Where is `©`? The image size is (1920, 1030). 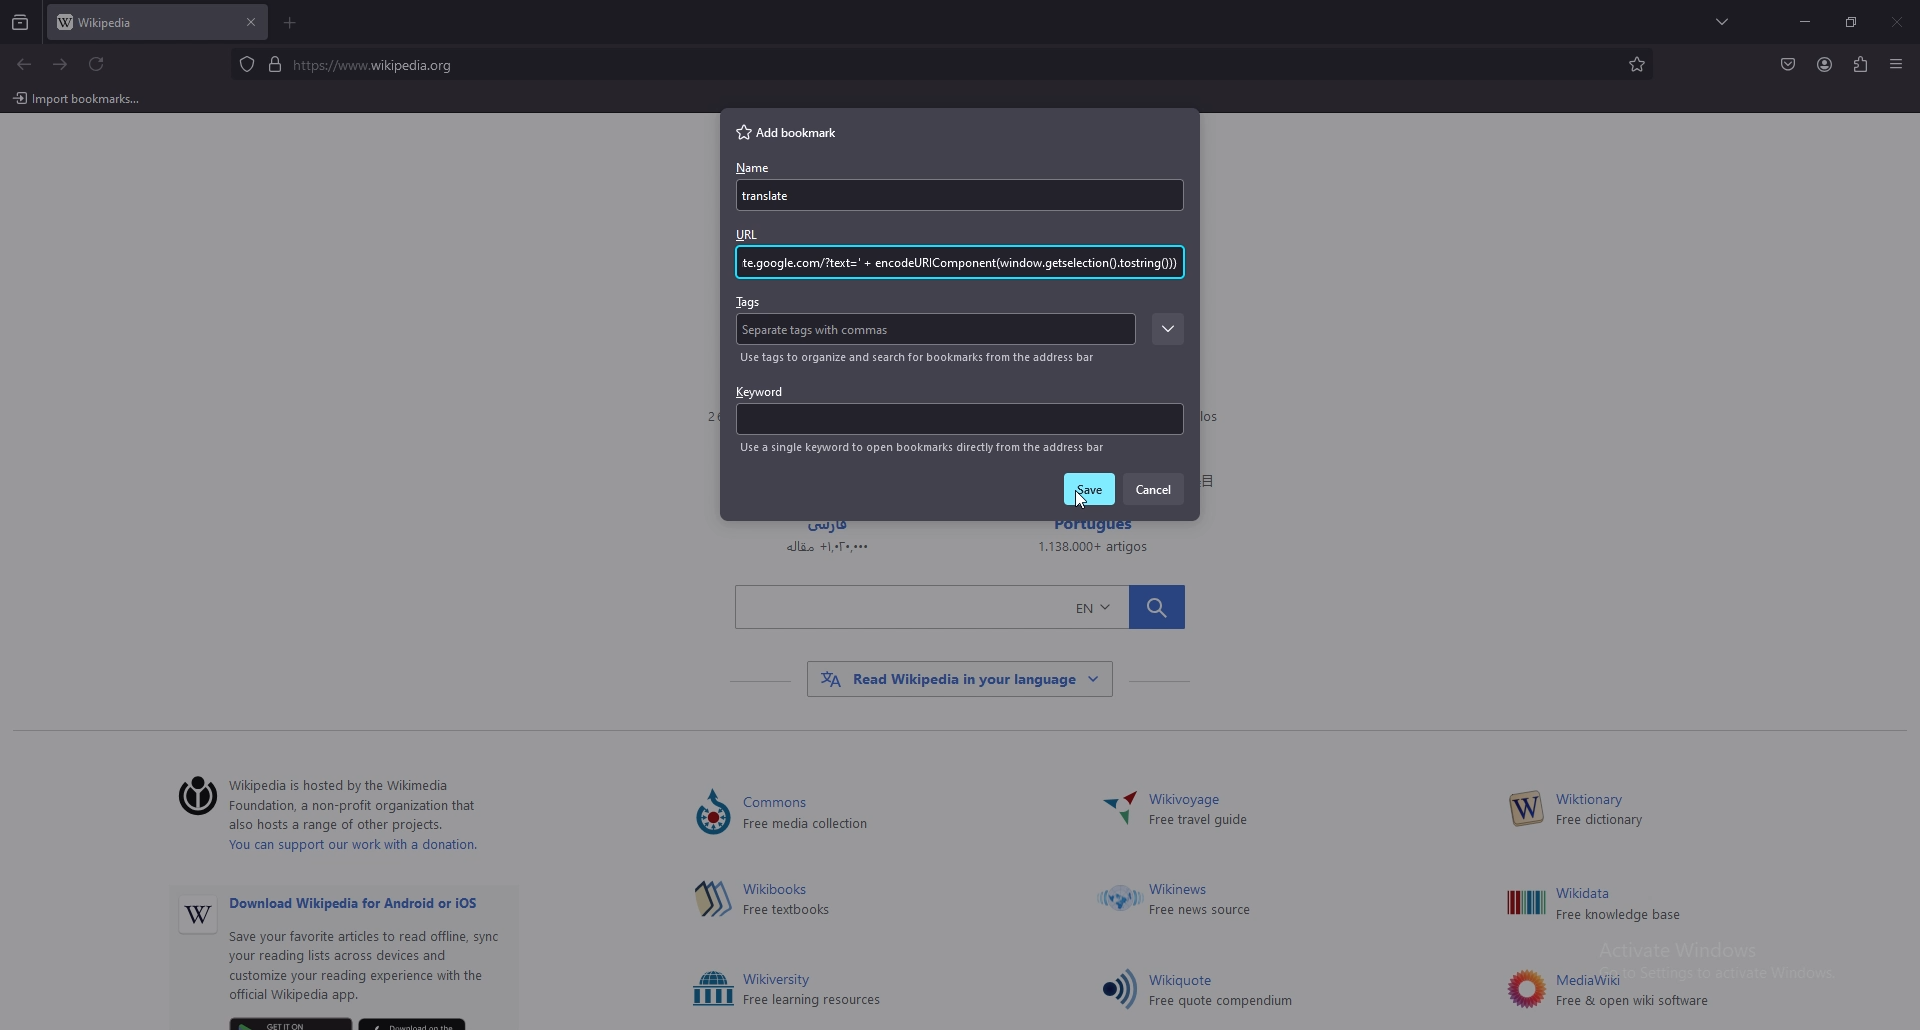 © is located at coordinates (190, 798).